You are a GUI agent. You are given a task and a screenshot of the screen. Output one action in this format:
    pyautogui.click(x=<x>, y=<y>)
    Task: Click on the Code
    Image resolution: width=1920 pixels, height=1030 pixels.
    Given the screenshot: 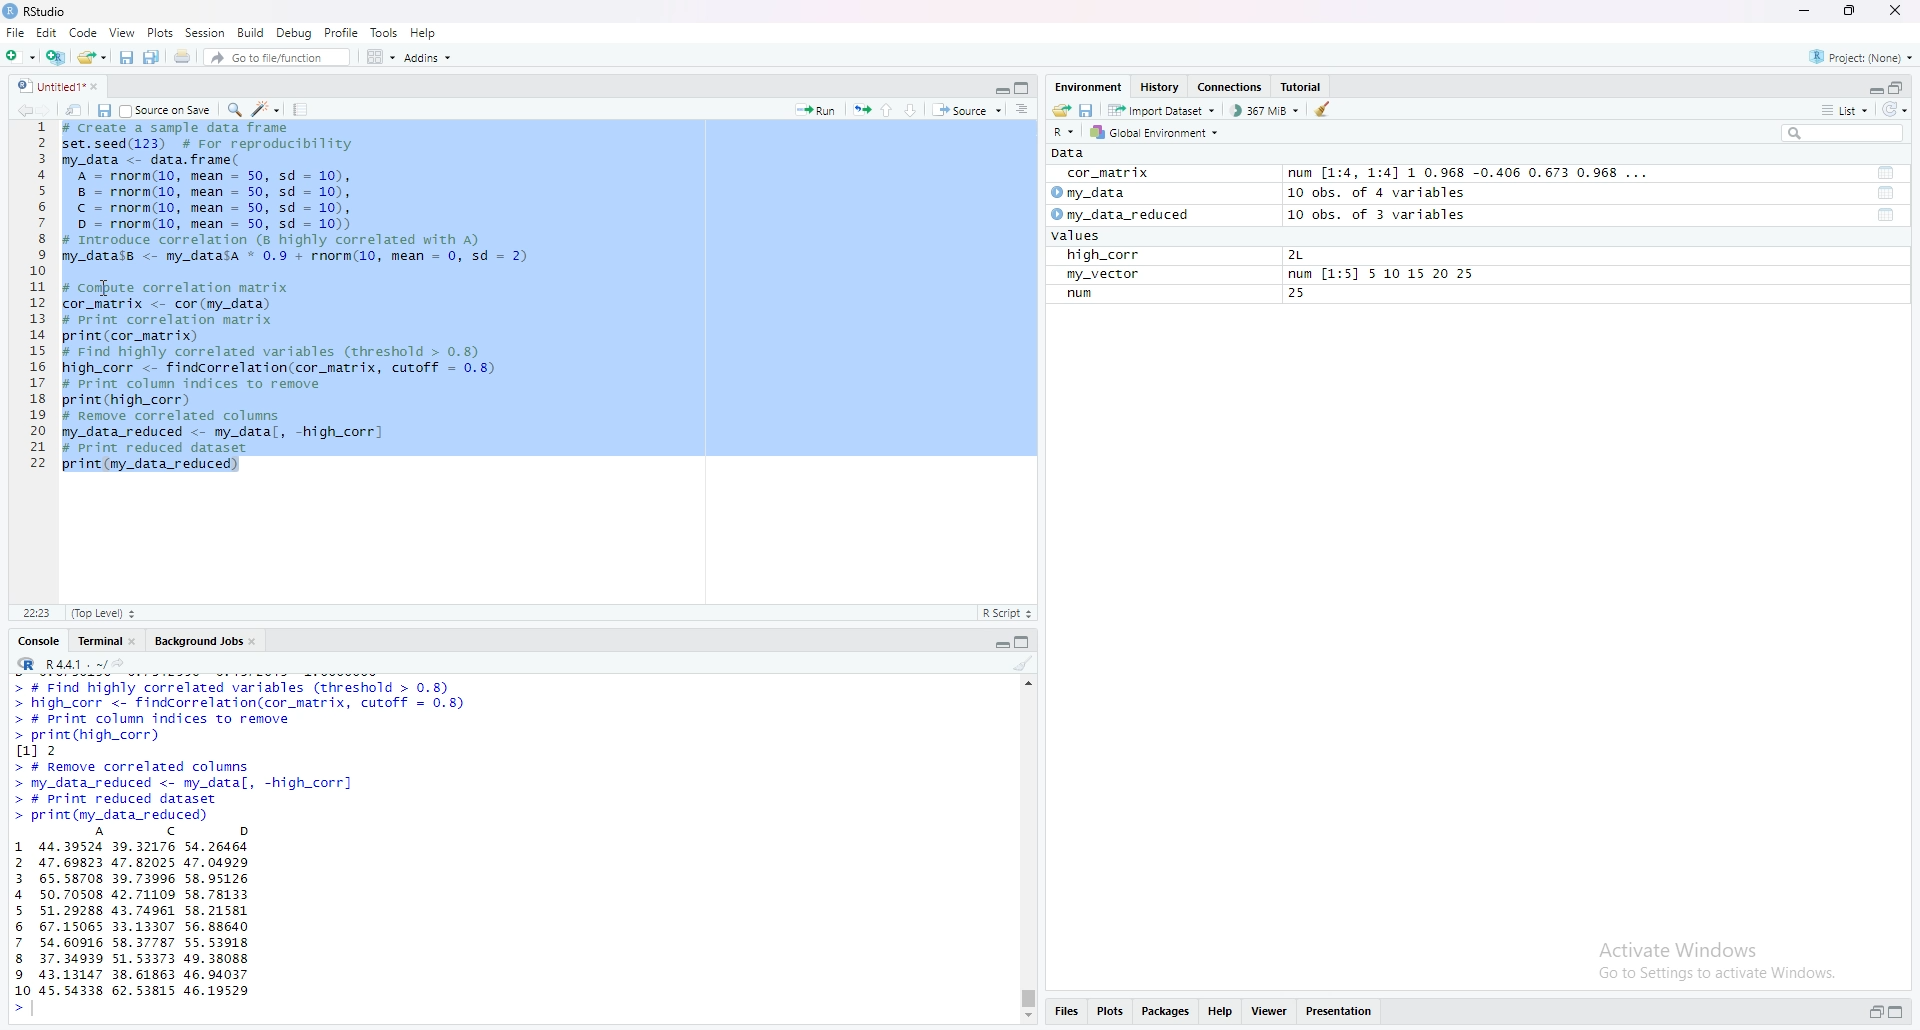 What is the action you would take?
    pyautogui.click(x=86, y=32)
    